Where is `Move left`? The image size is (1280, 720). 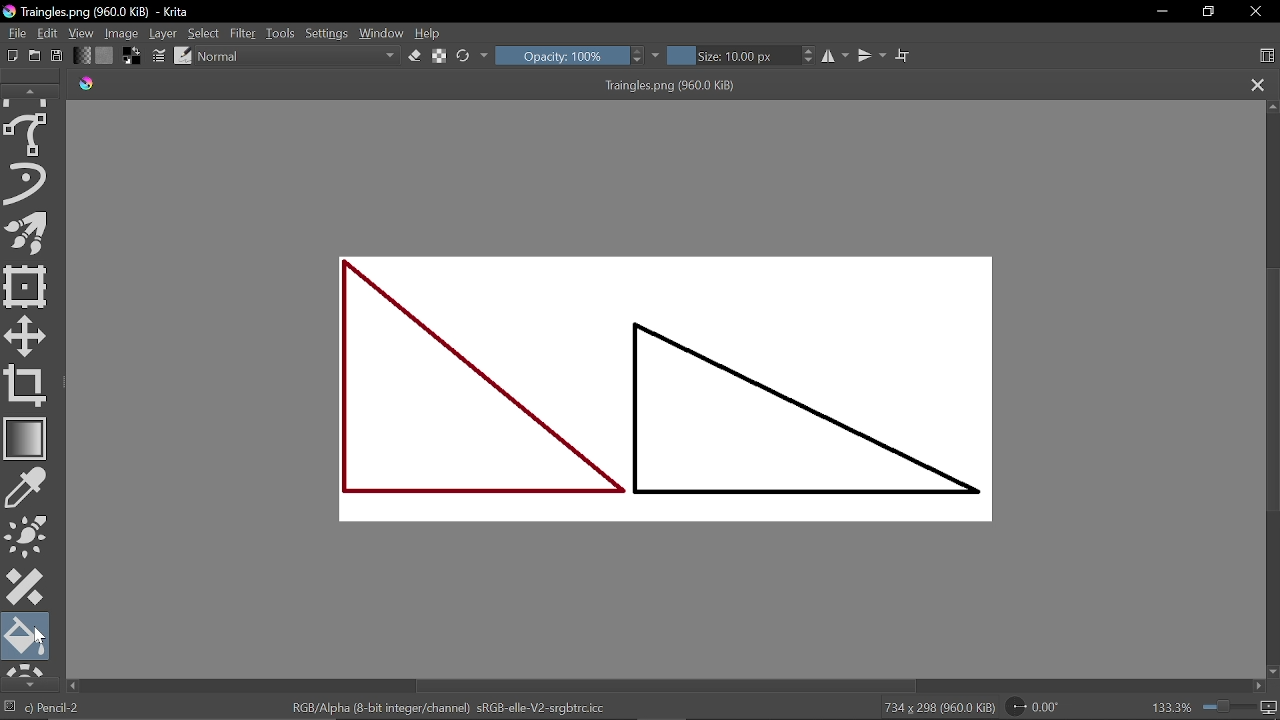
Move left is located at coordinates (74, 686).